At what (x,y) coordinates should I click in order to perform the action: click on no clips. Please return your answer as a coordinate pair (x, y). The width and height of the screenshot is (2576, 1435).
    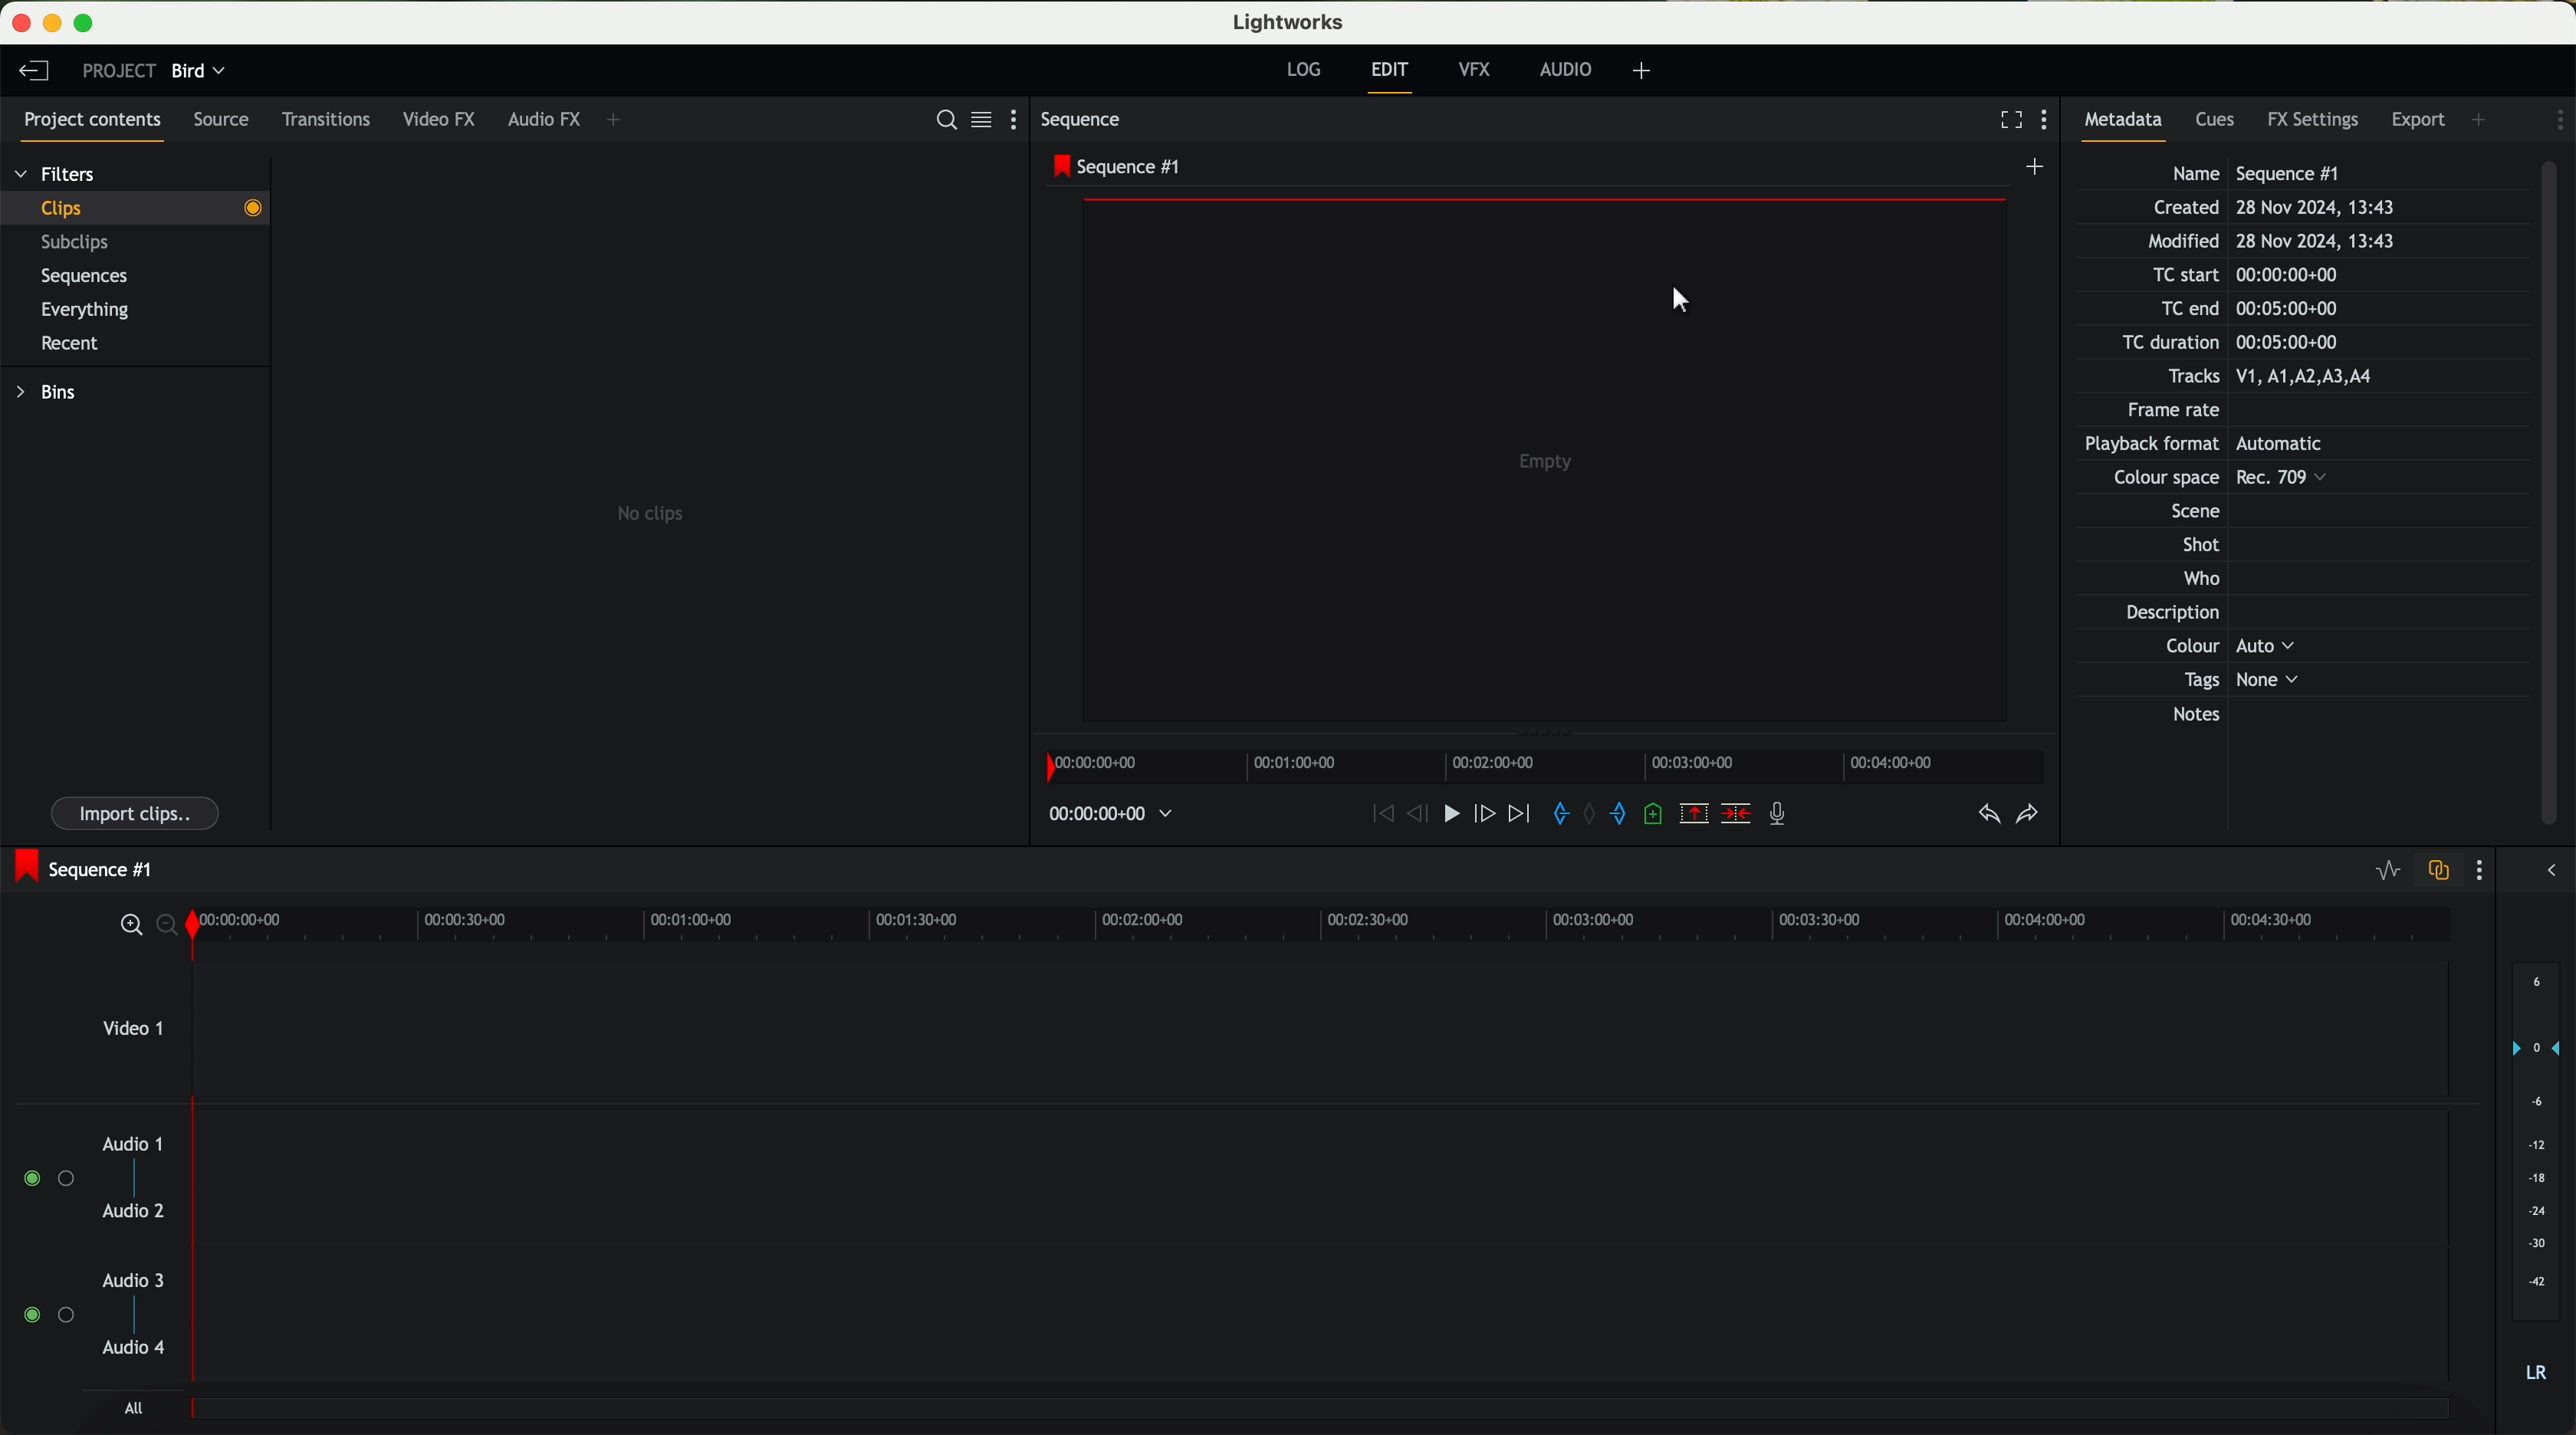
    Looking at the image, I should click on (645, 426).